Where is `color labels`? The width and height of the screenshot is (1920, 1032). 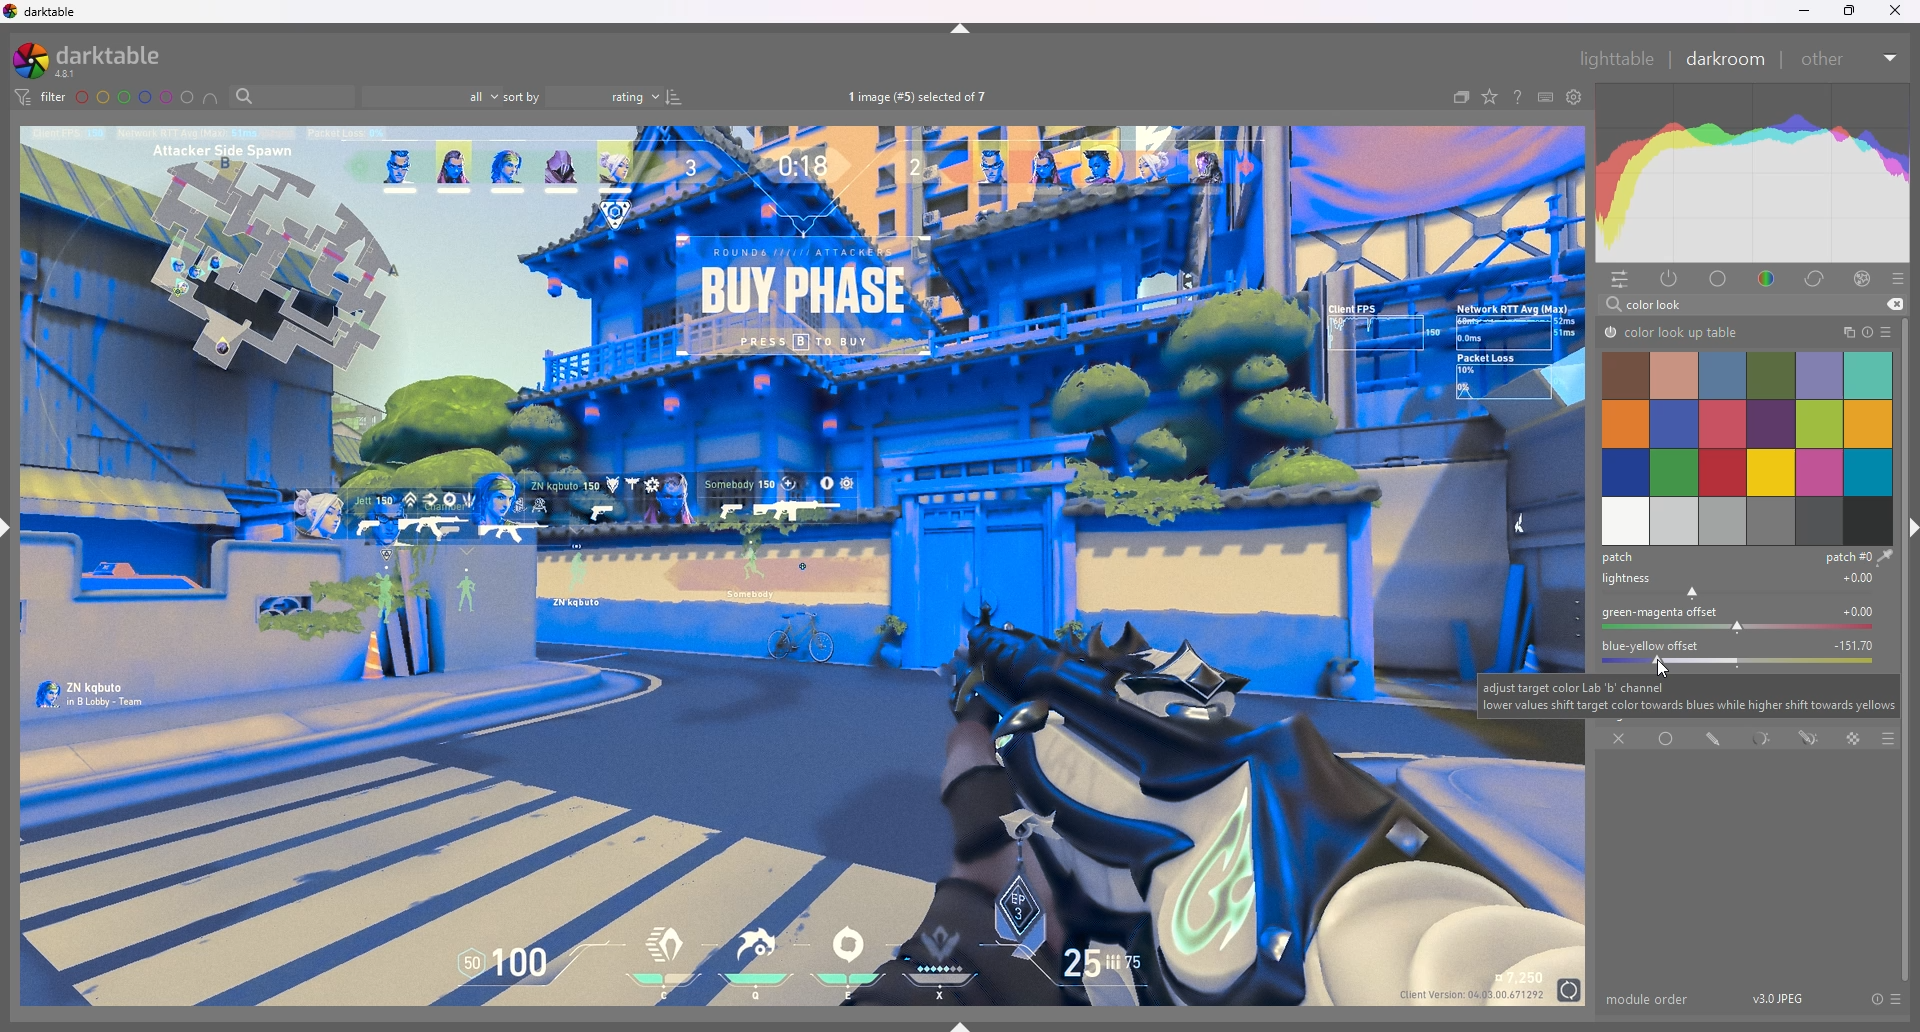
color labels is located at coordinates (133, 96).